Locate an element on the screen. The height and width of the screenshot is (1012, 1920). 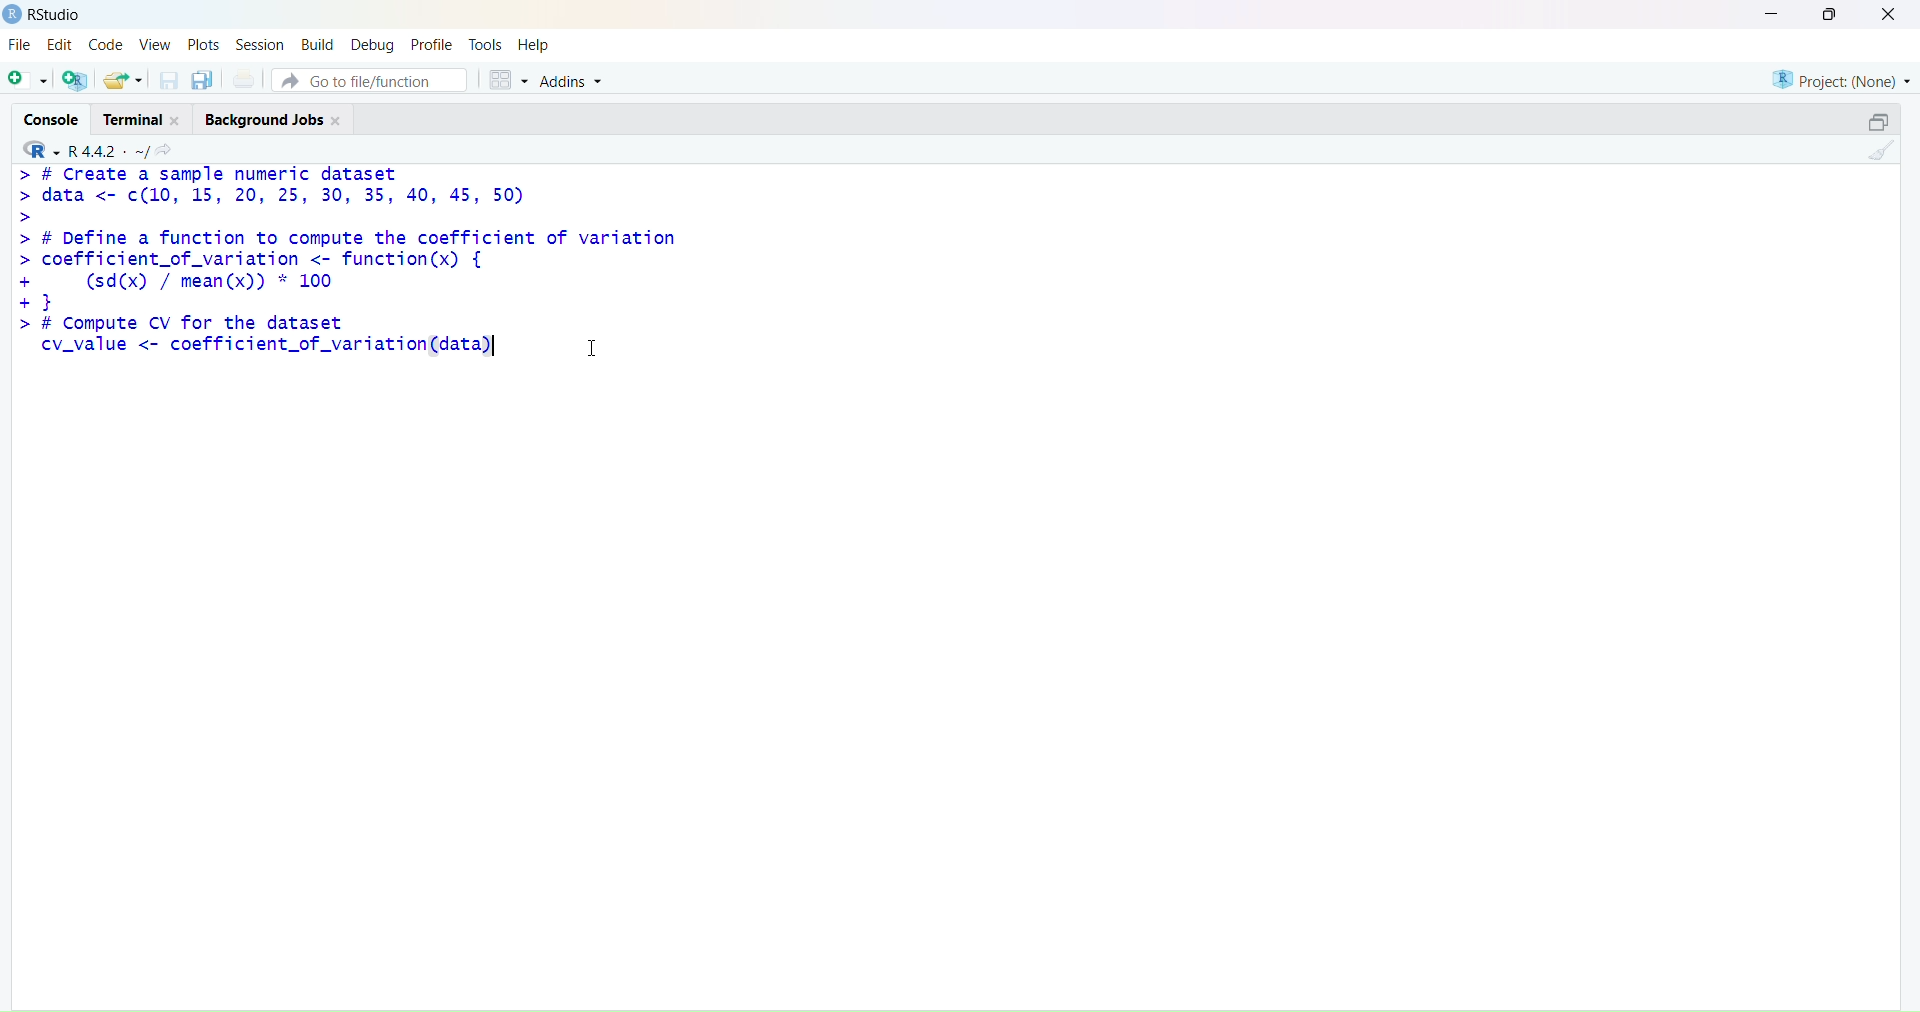
go to file/function is located at coordinates (370, 81).